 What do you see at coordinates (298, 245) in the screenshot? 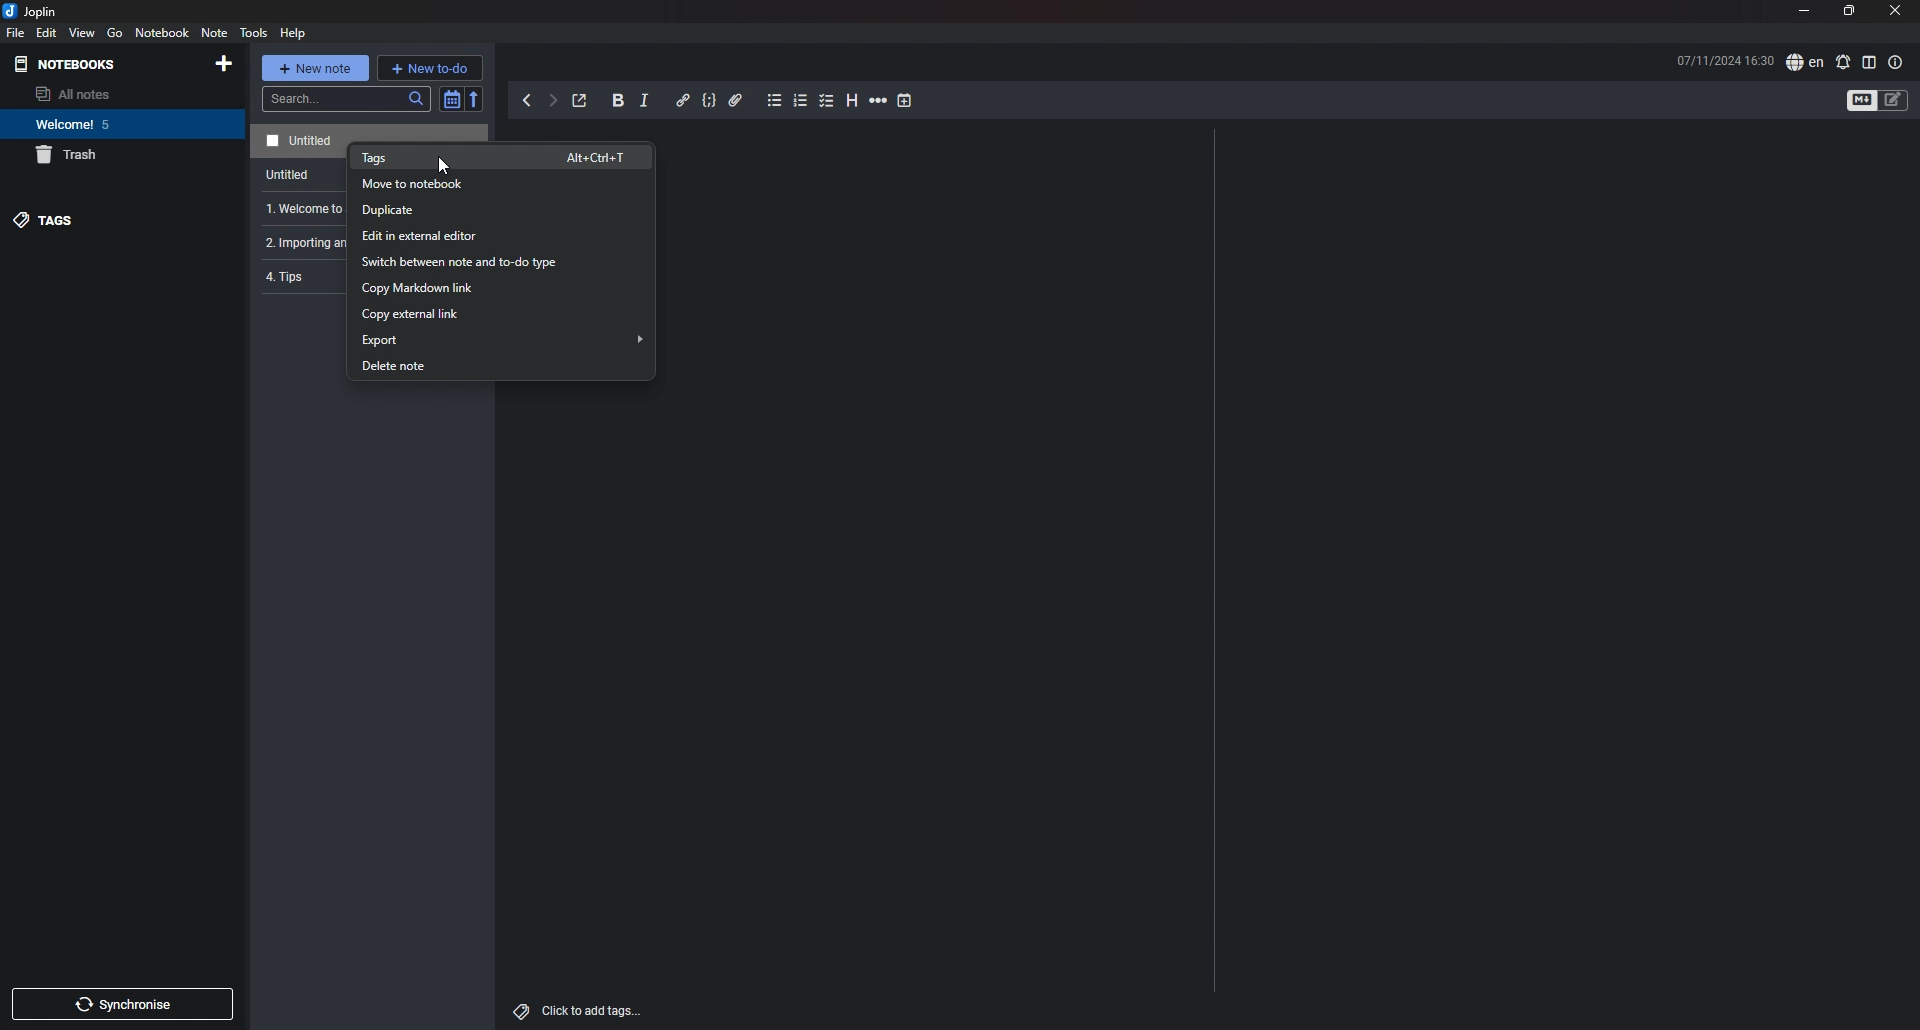
I see `2. Importing an` at bounding box center [298, 245].